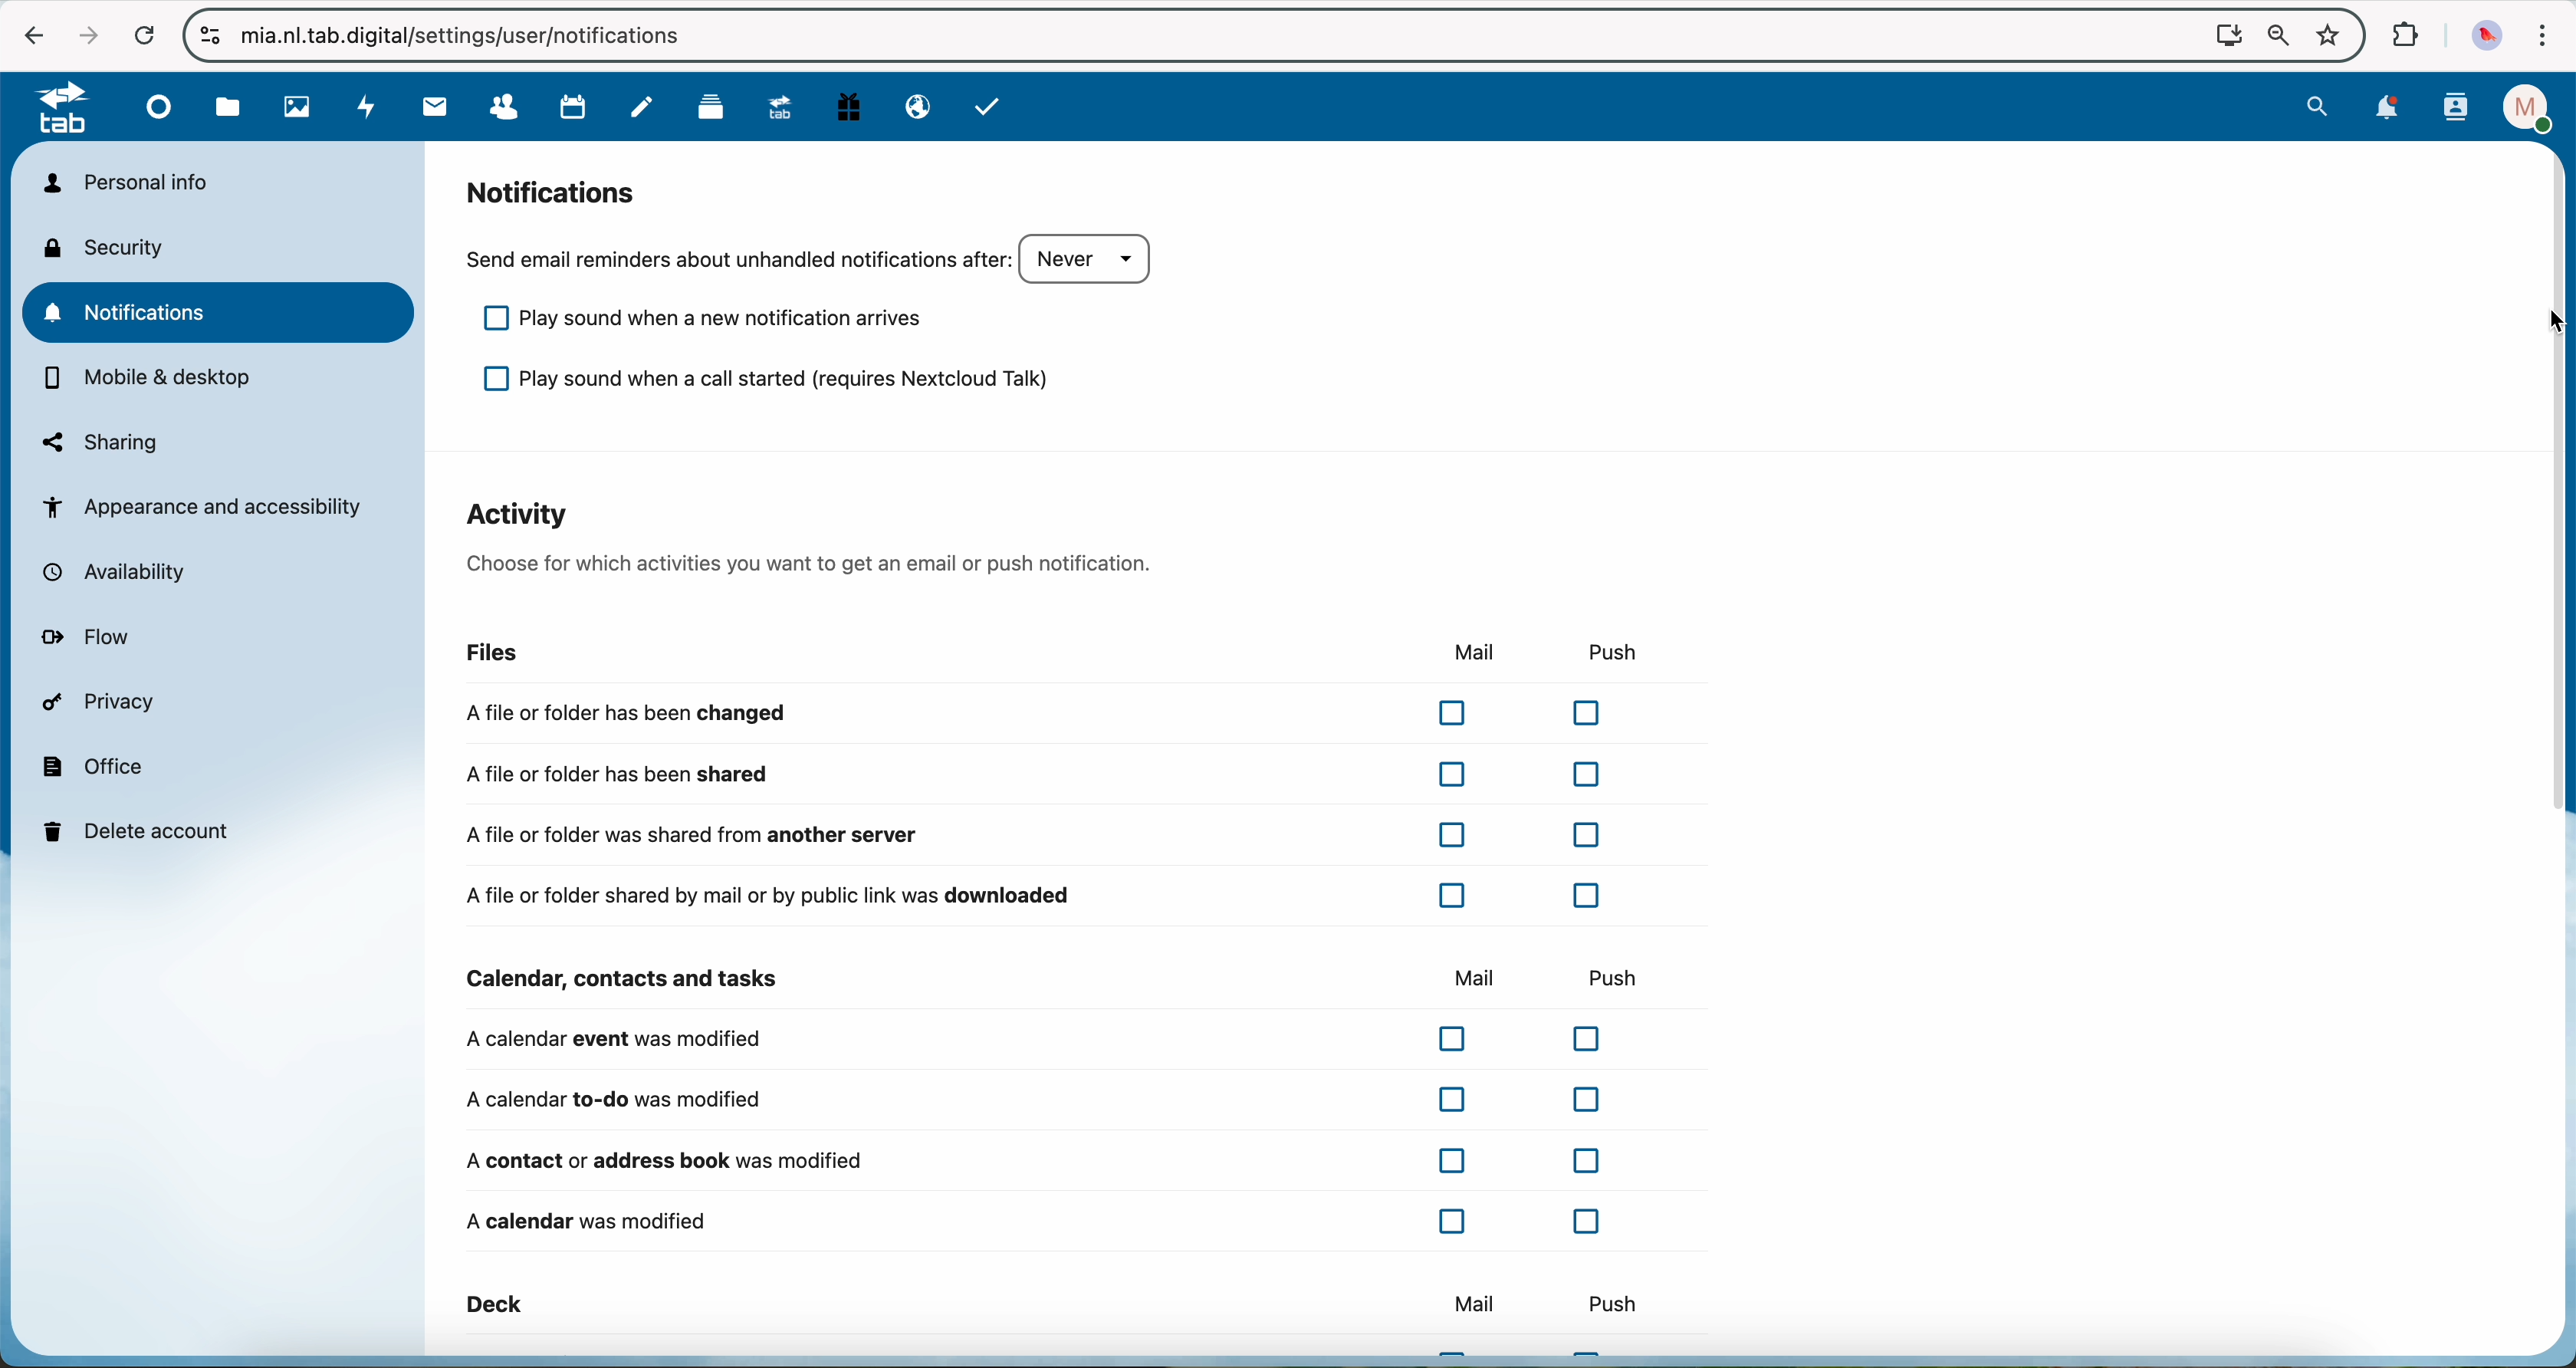 The image size is (2576, 1368). I want to click on push, so click(1613, 1302).